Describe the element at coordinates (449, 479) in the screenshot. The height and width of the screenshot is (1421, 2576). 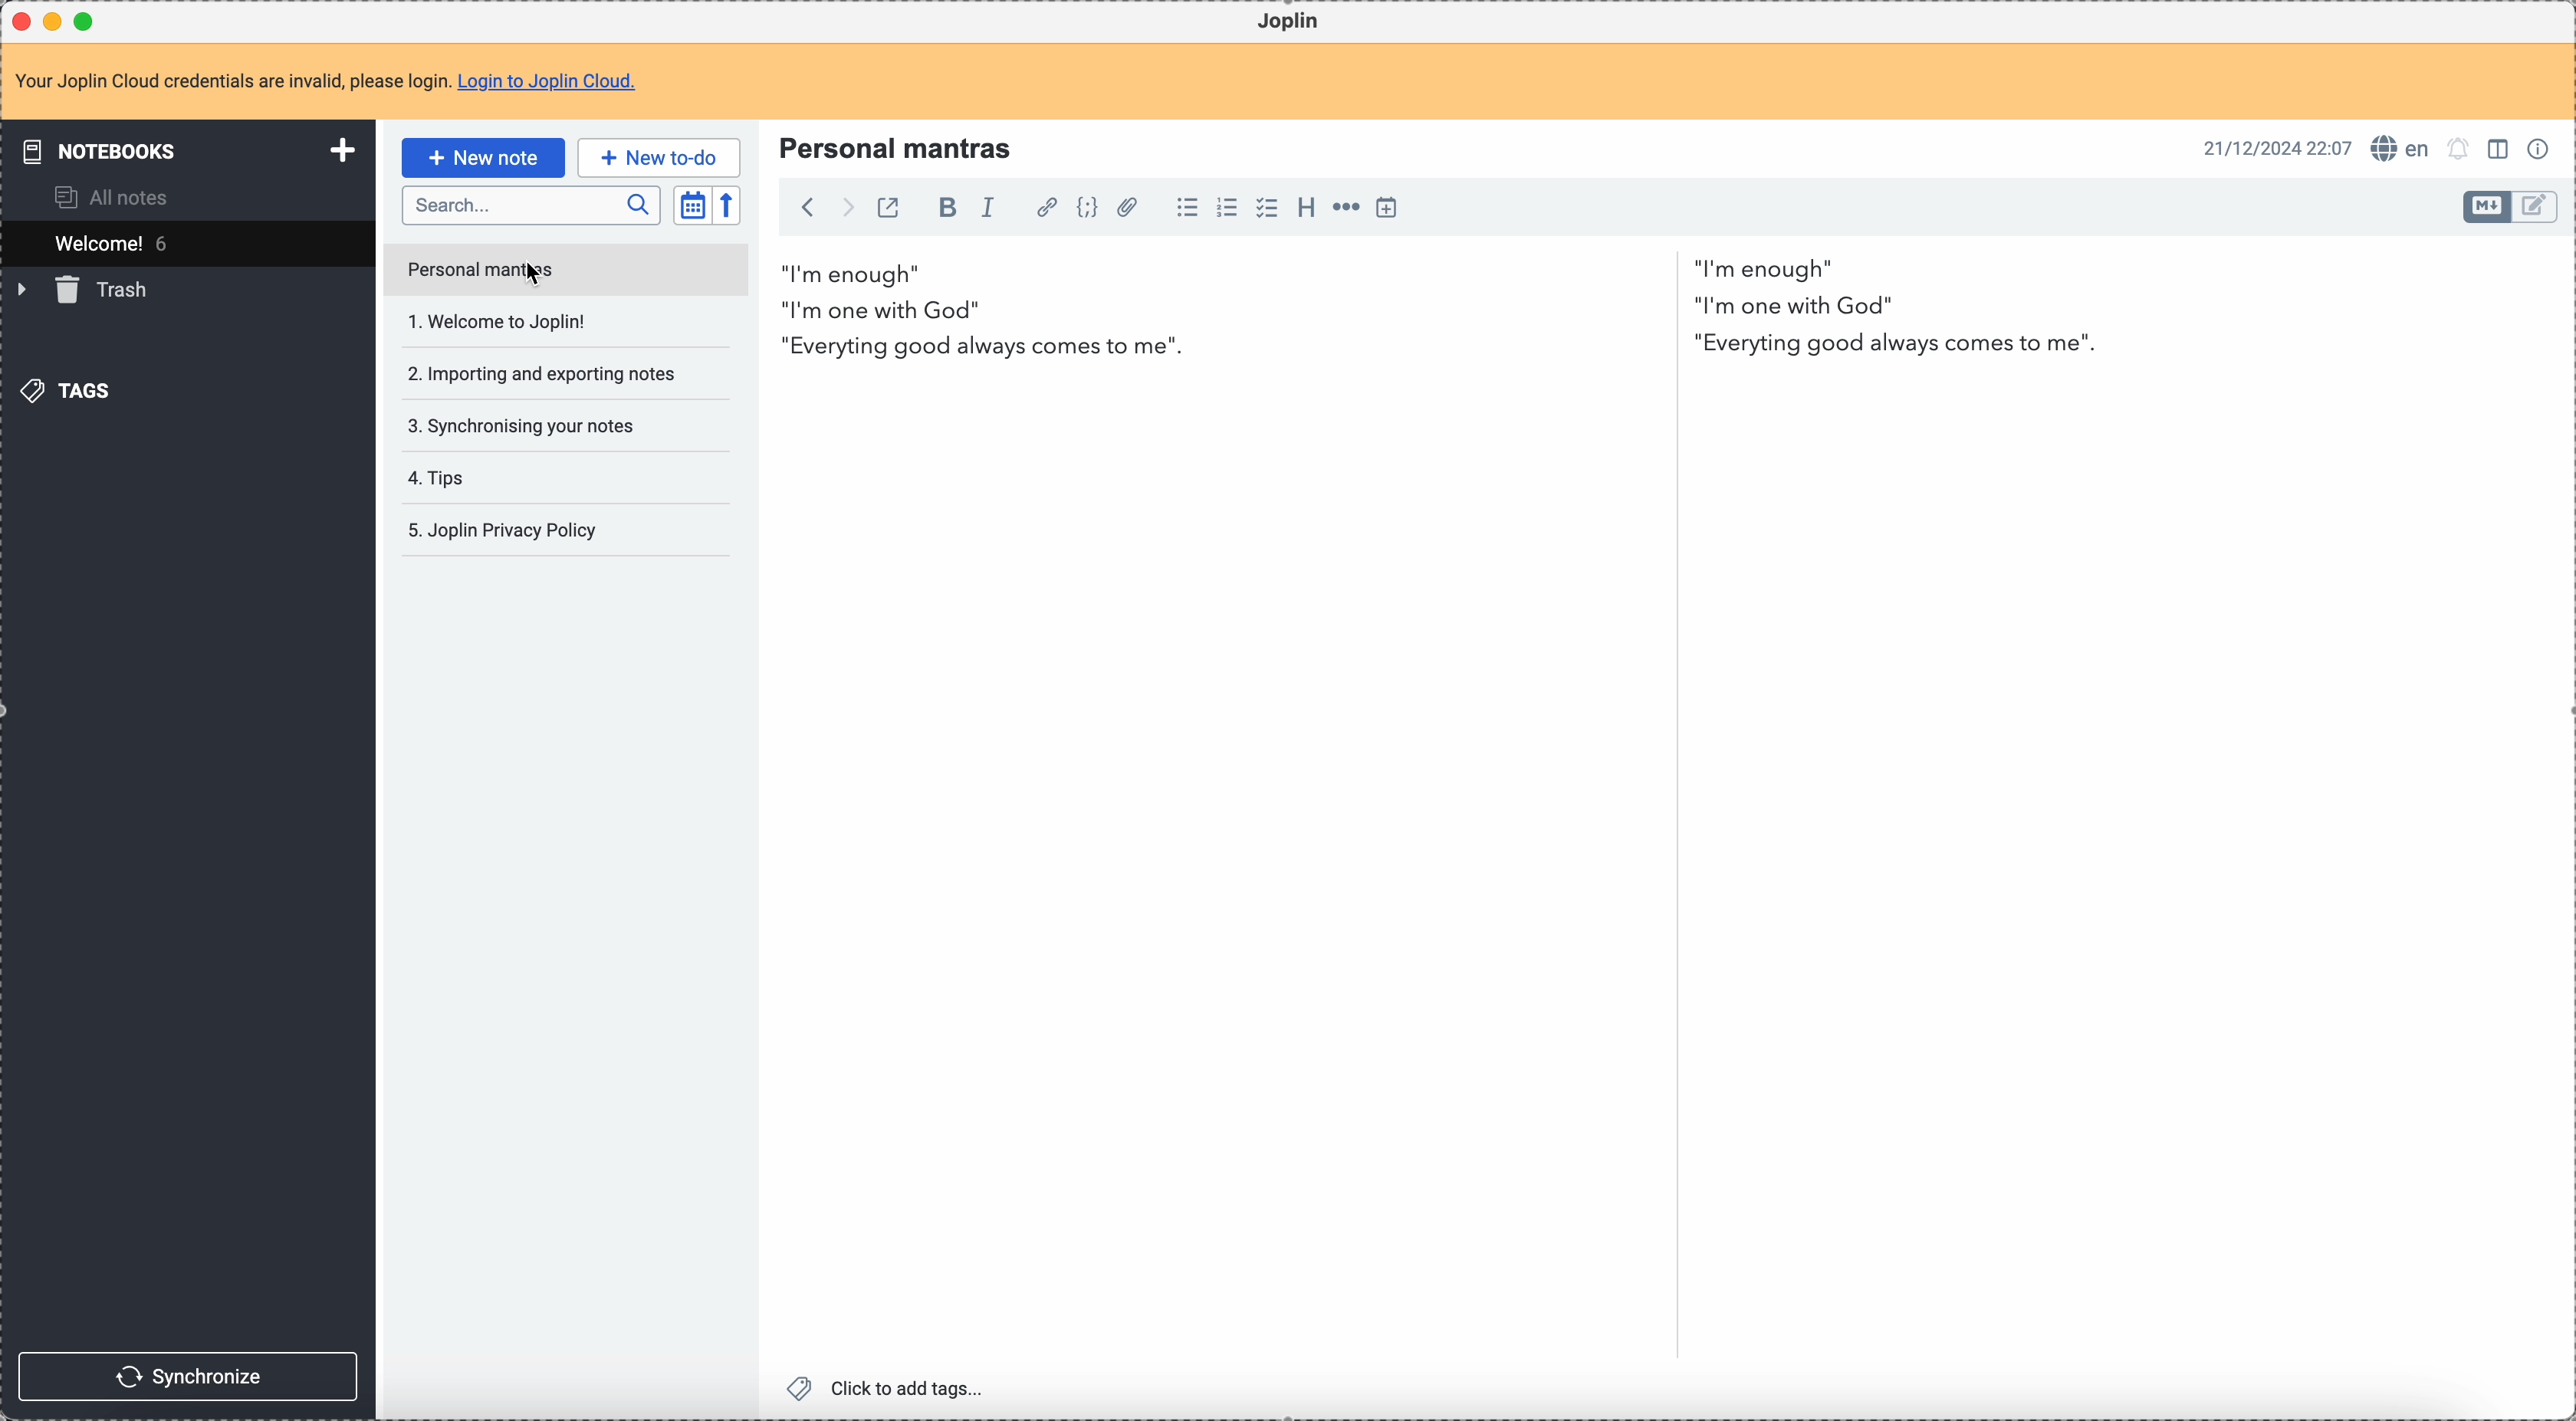
I see `tips` at that location.